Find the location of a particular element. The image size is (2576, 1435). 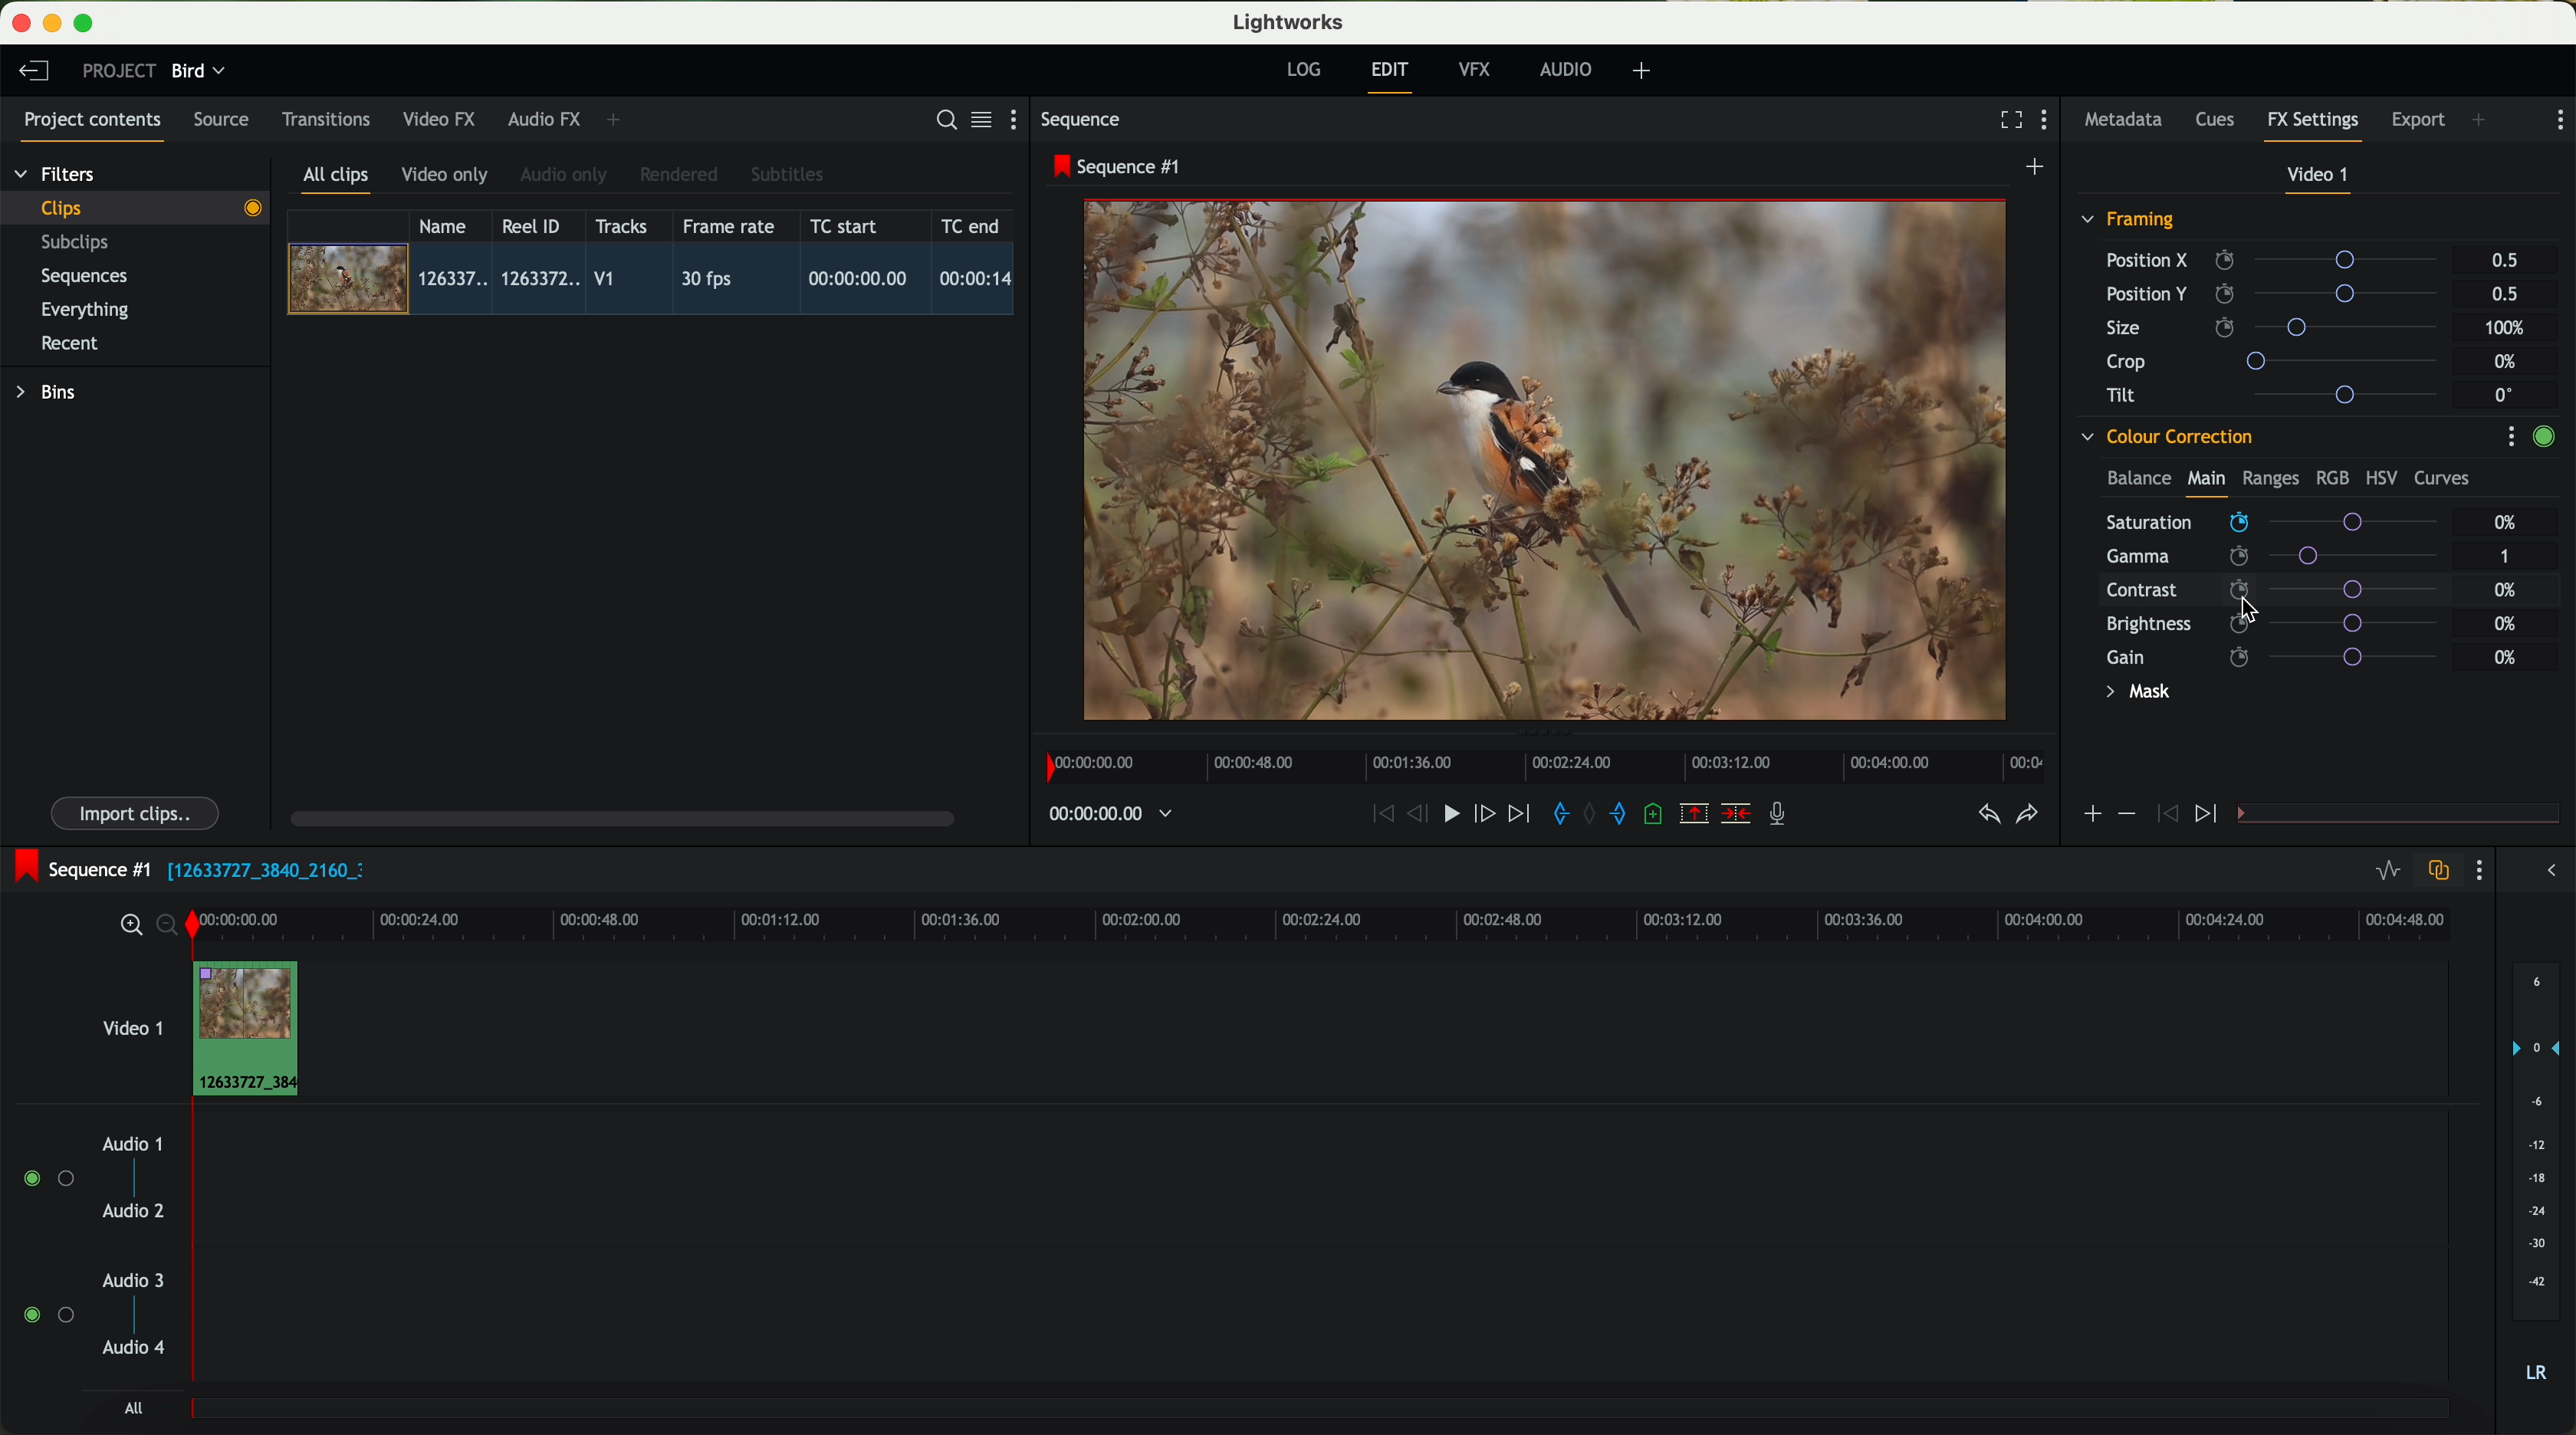

icon is located at coordinates (2125, 814).